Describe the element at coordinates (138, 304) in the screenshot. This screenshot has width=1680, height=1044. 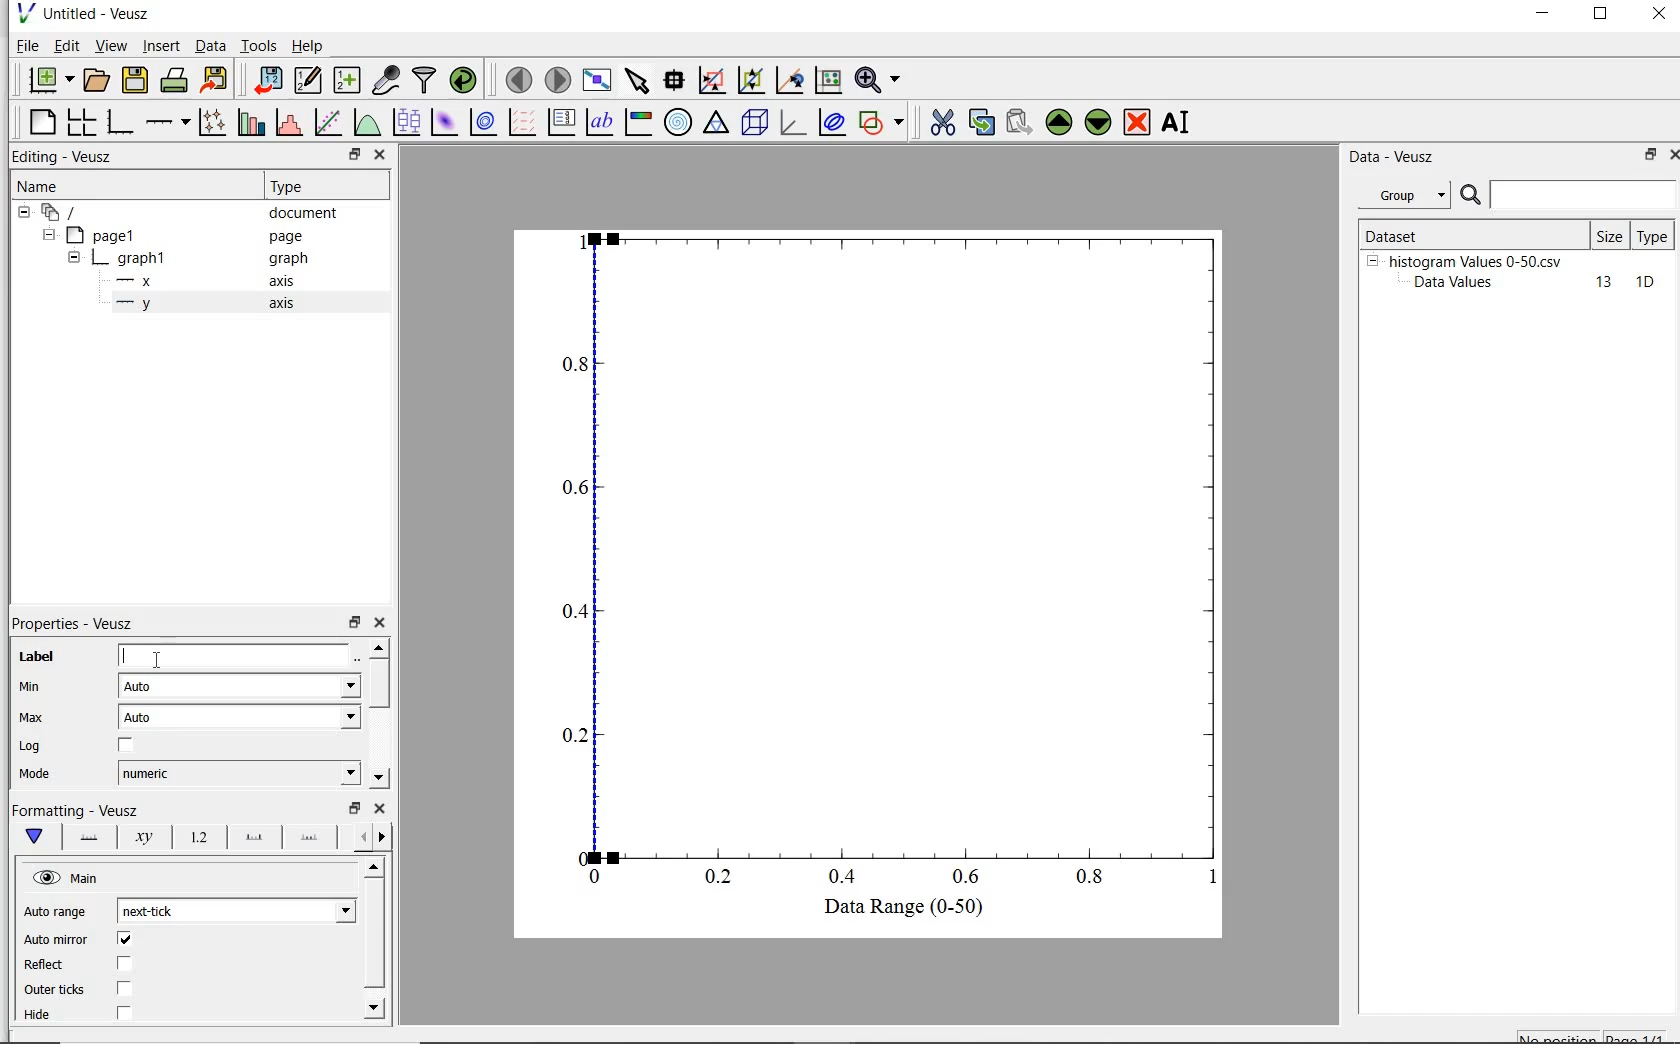
I see `y-axis` at that location.